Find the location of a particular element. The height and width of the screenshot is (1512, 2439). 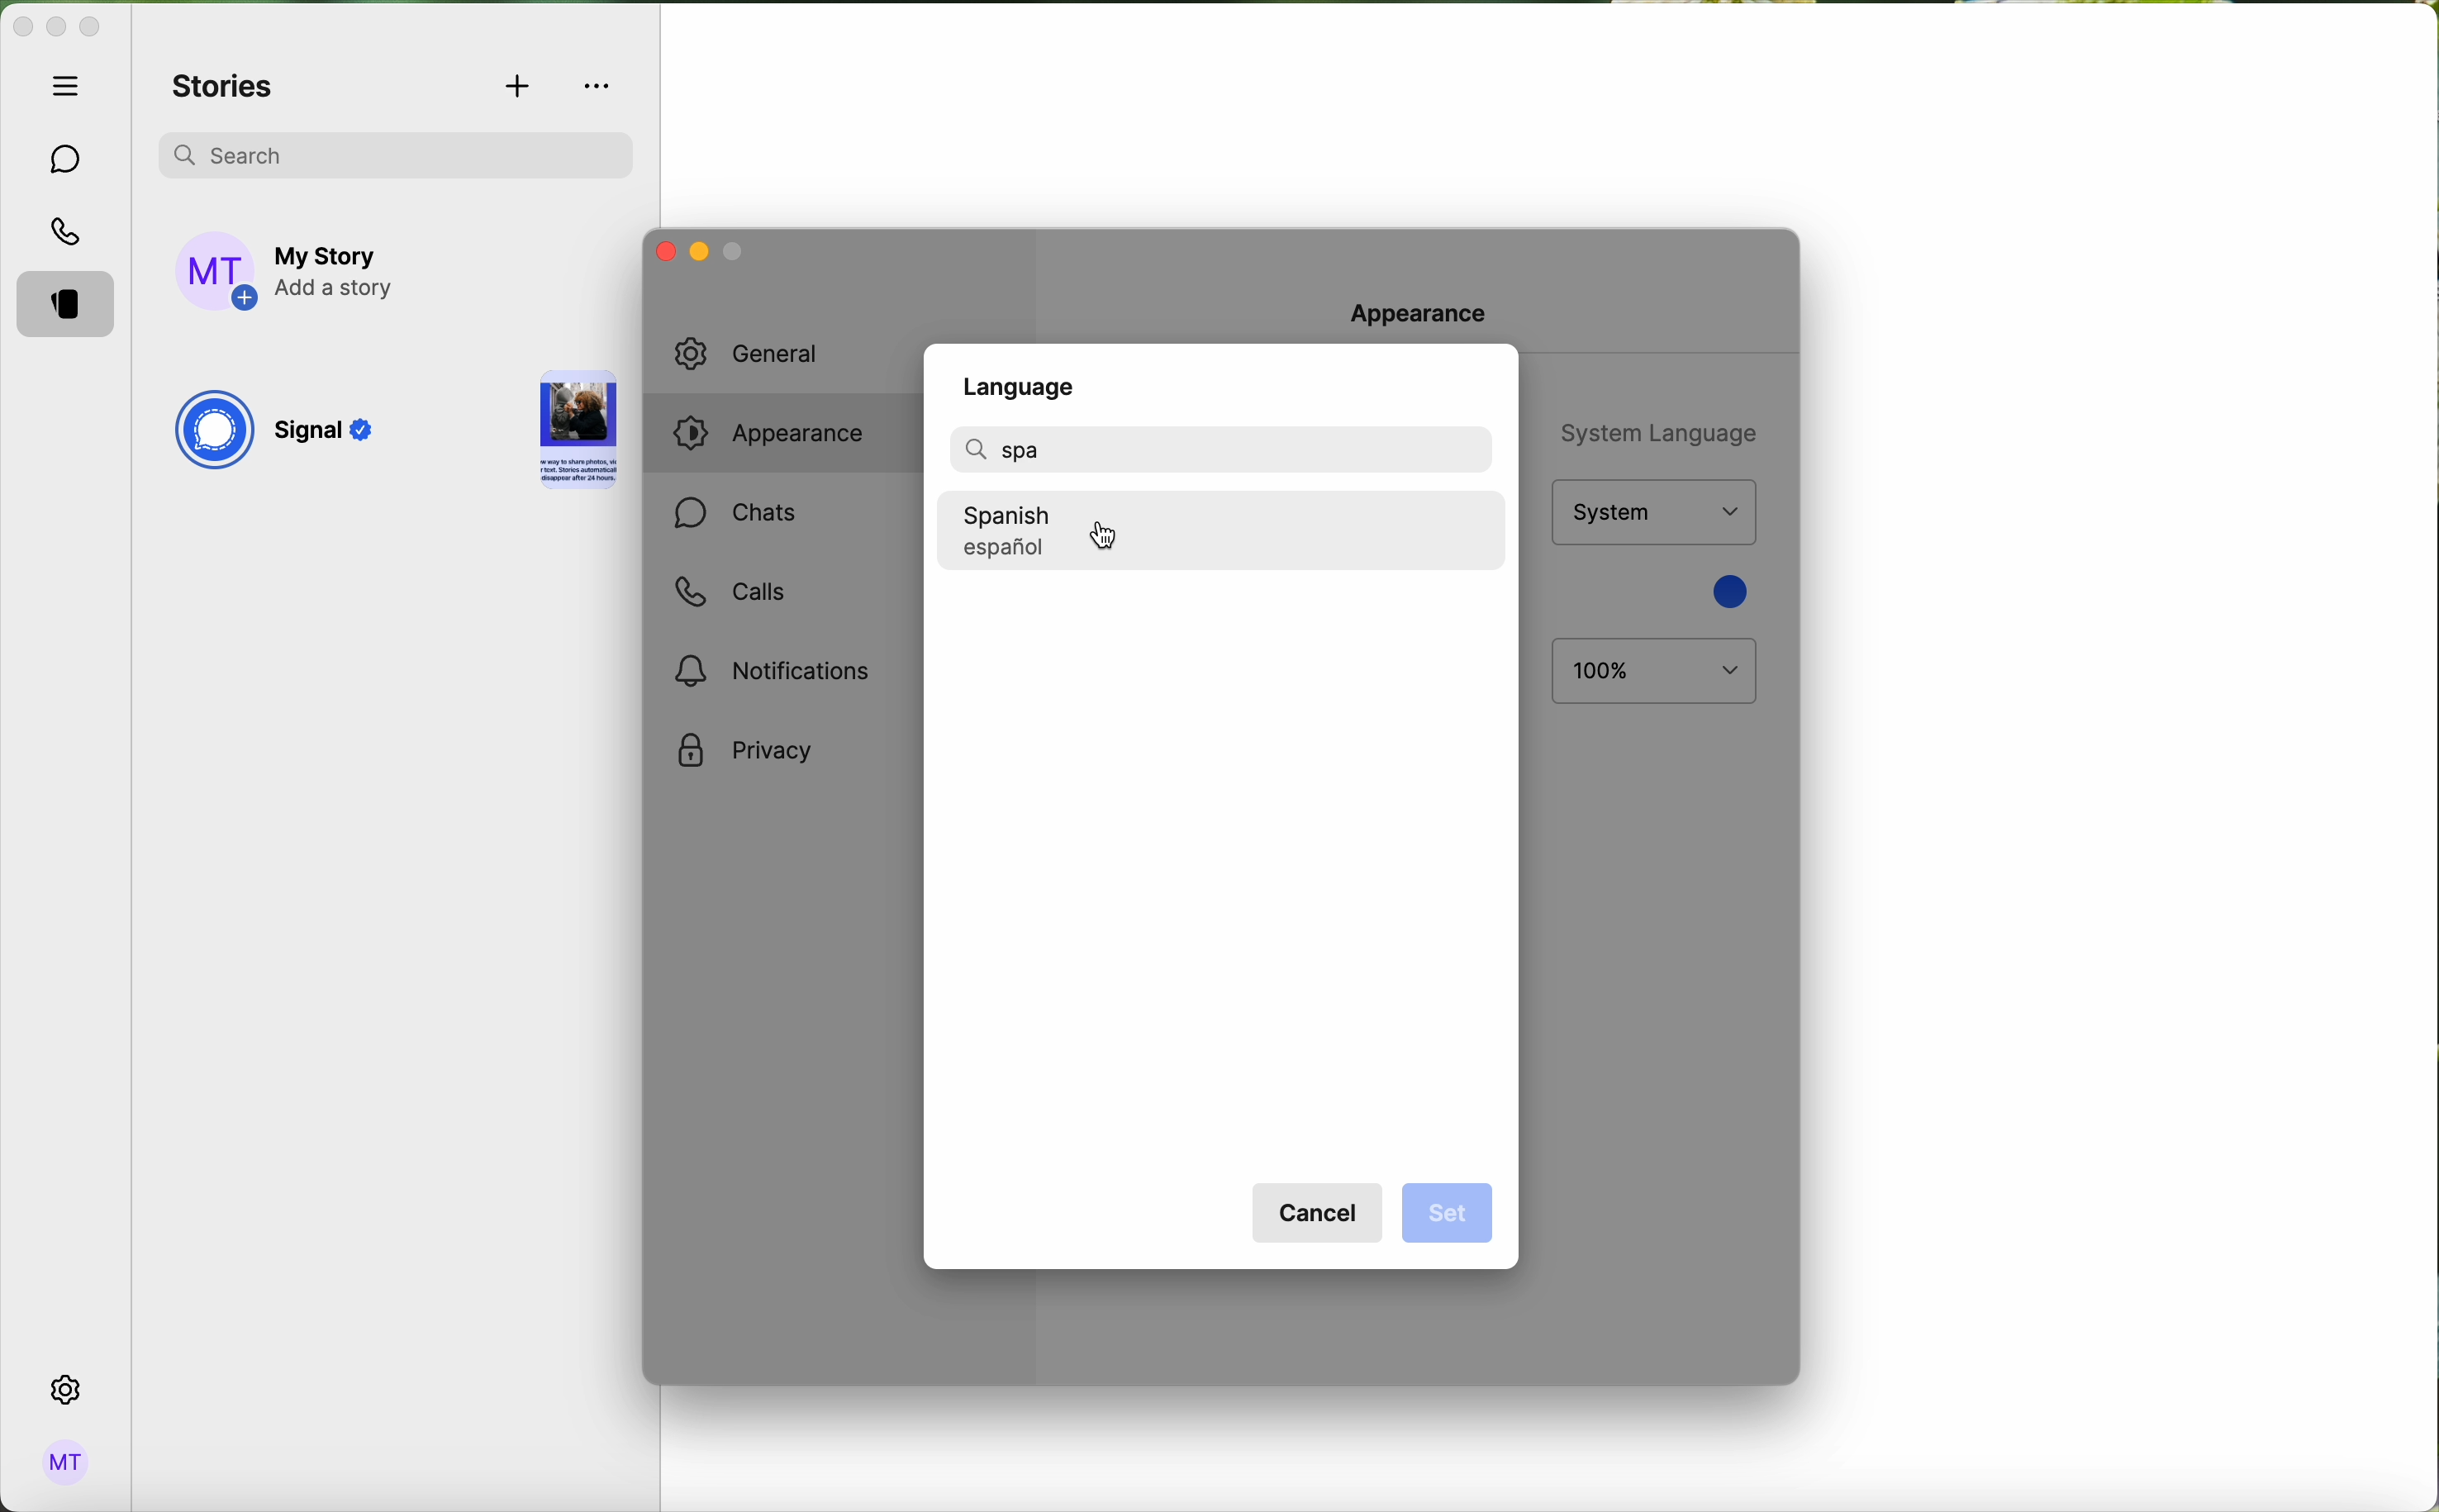

cursor is located at coordinates (1108, 534).